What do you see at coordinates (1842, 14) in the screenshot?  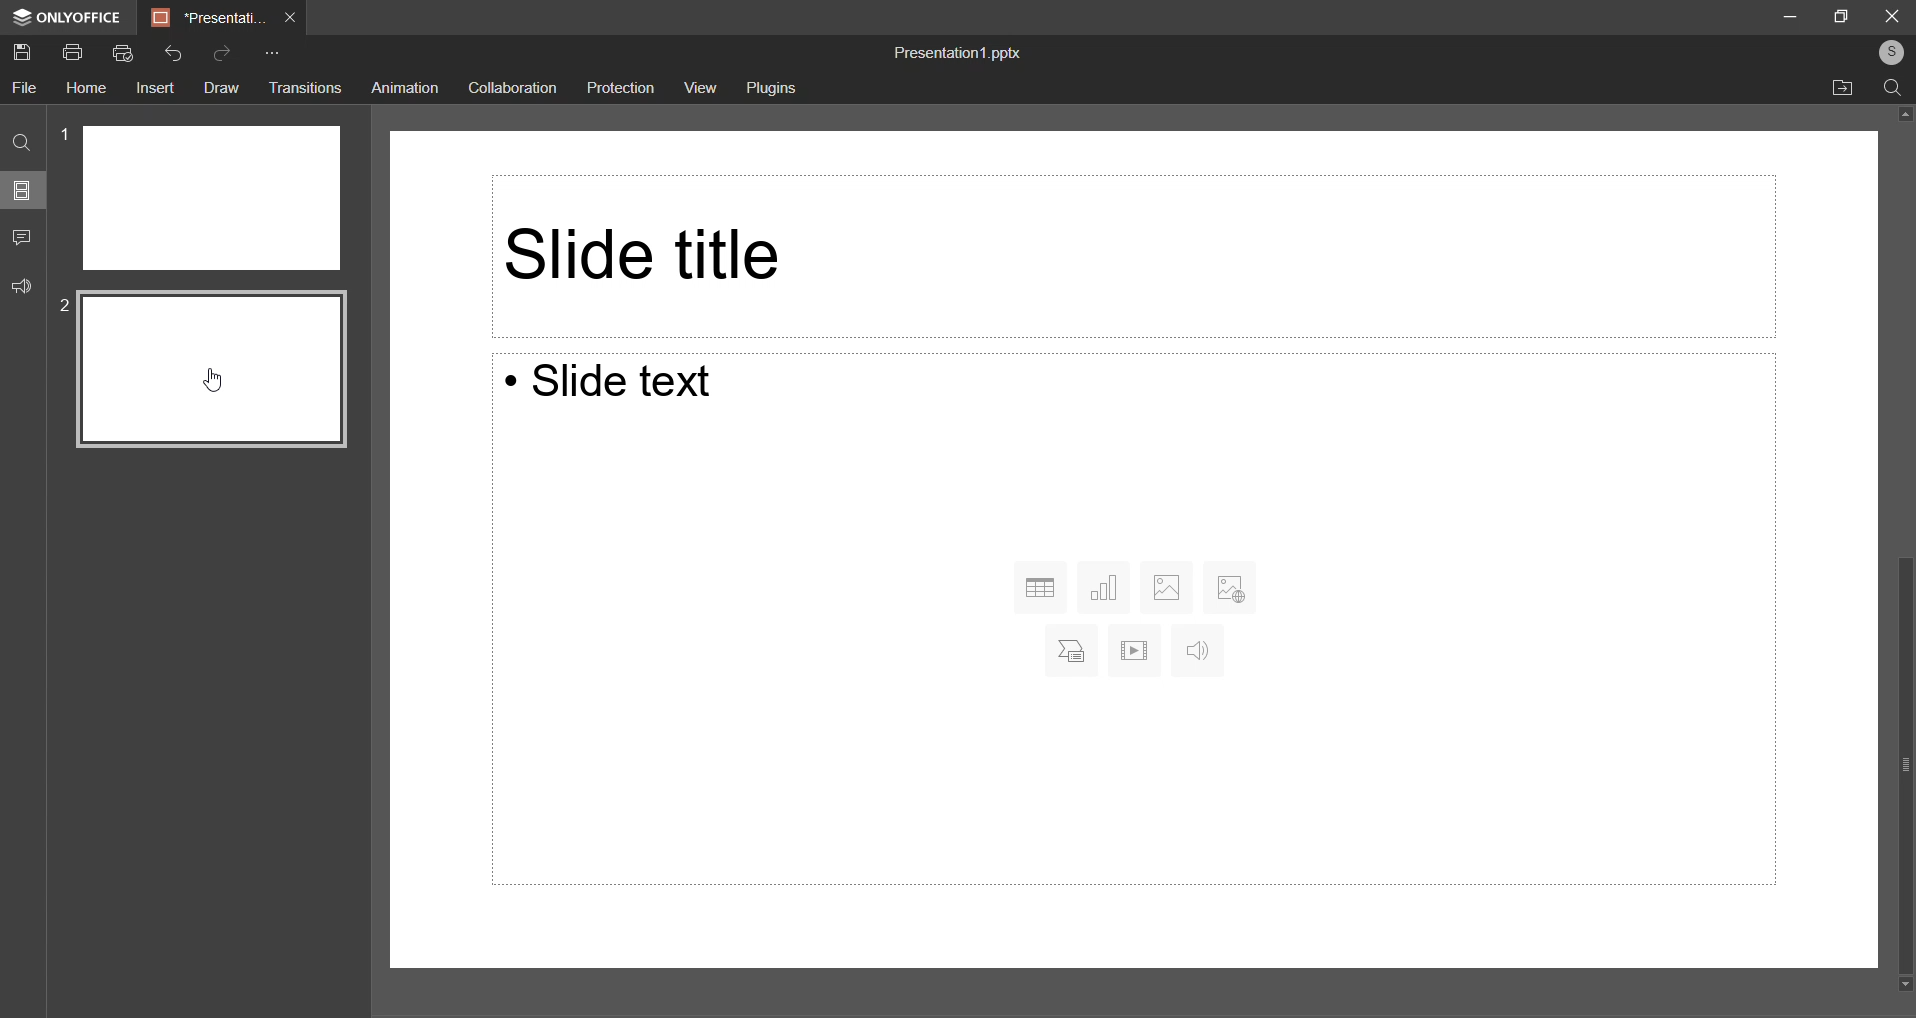 I see `Maximize` at bounding box center [1842, 14].